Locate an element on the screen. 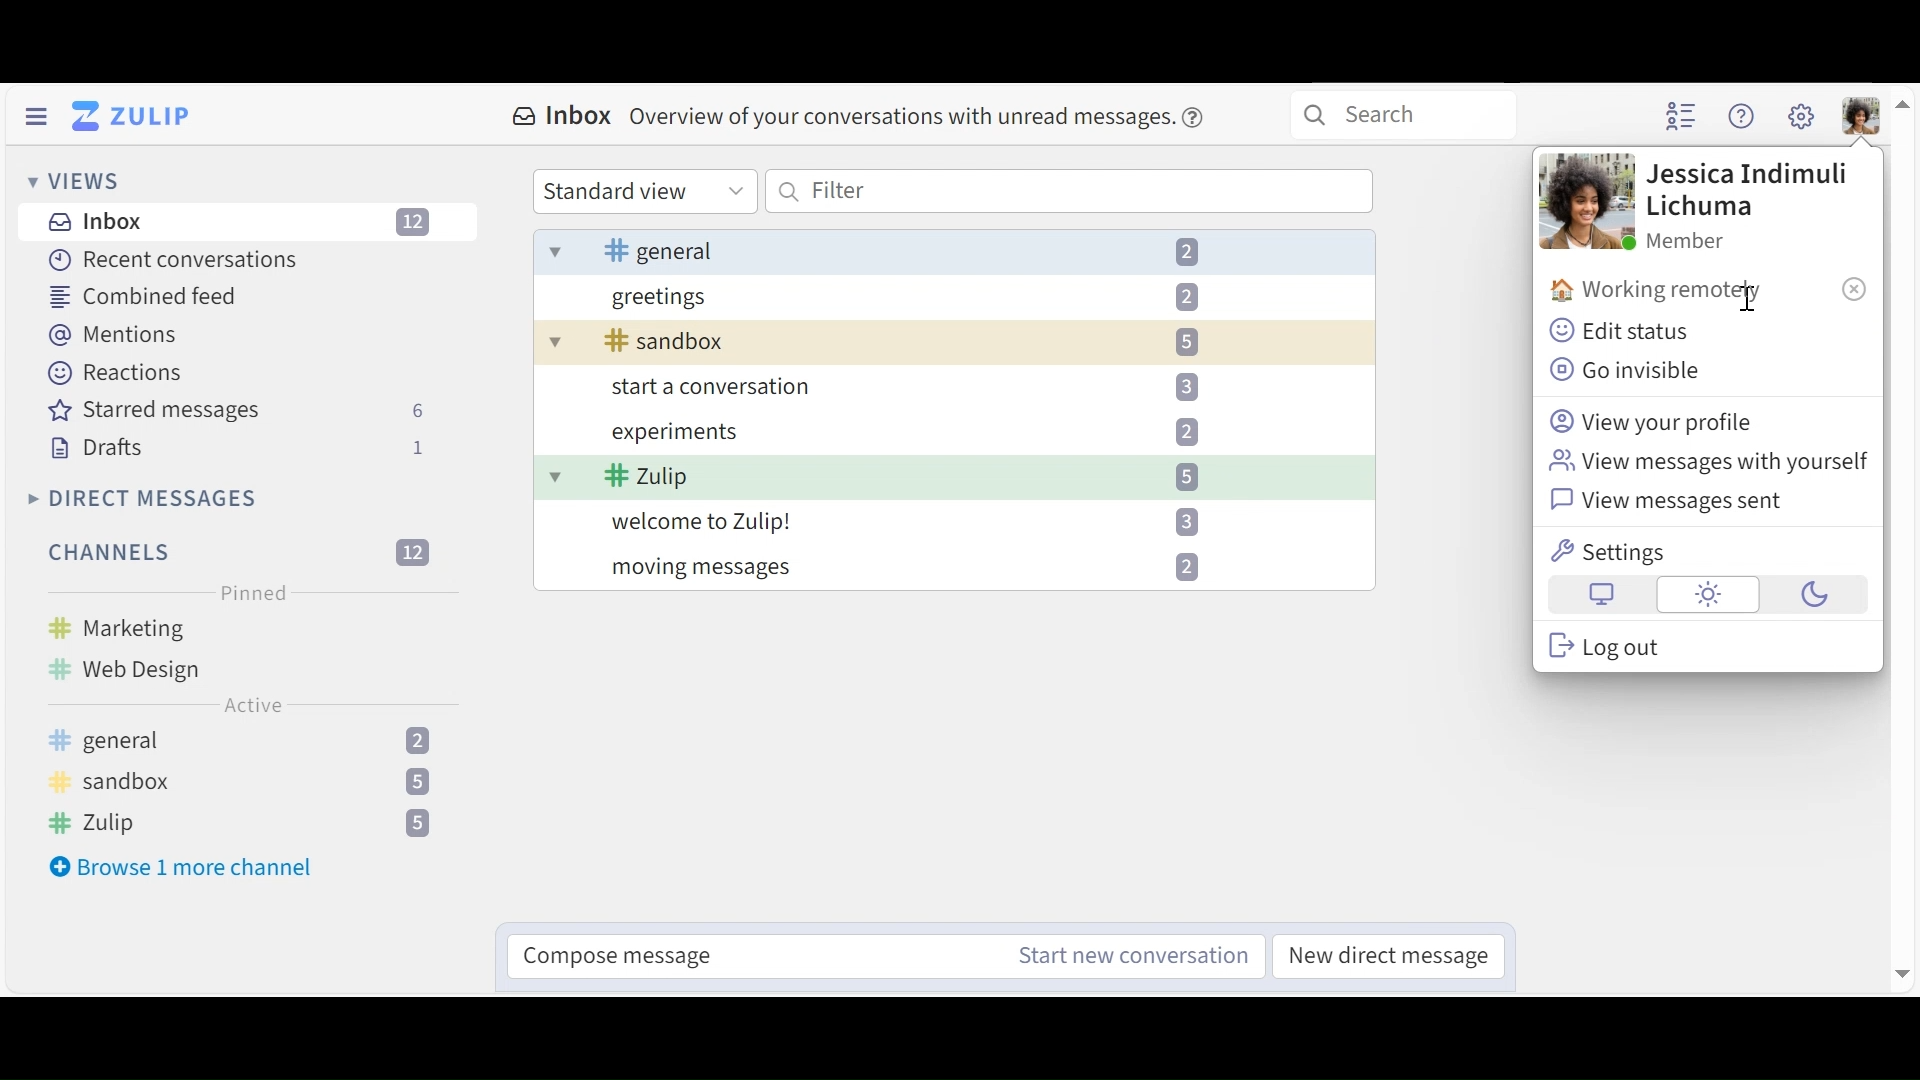 This screenshot has width=1920, height=1080. greetings is located at coordinates (666, 295).